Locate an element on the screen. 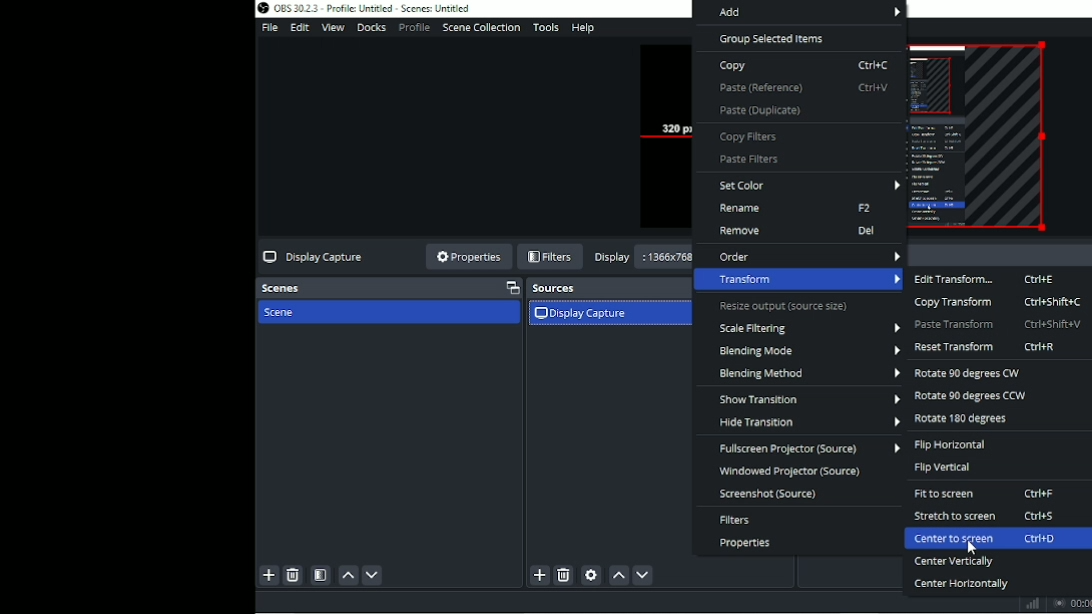 The height and width of the screenshot is (614, 1092). Rotate 180 degrees is located at coordinates (963, 419).